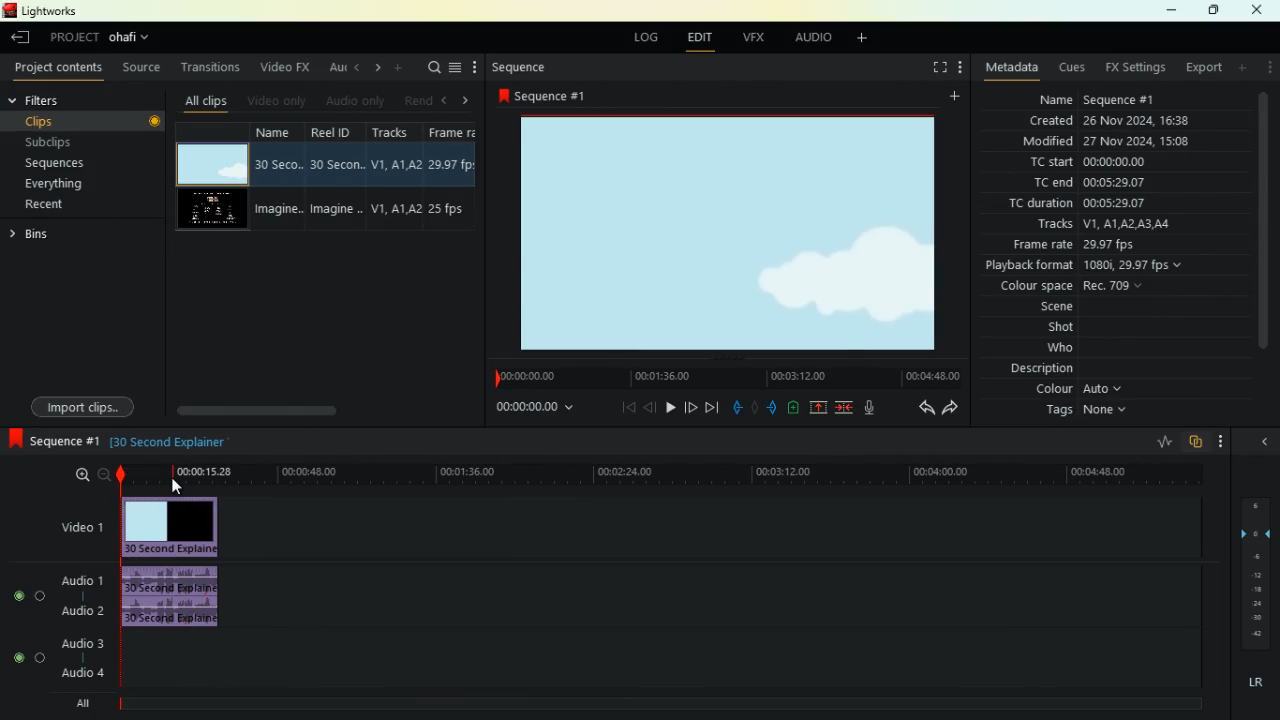  I want to click on more, so click(476, 67).